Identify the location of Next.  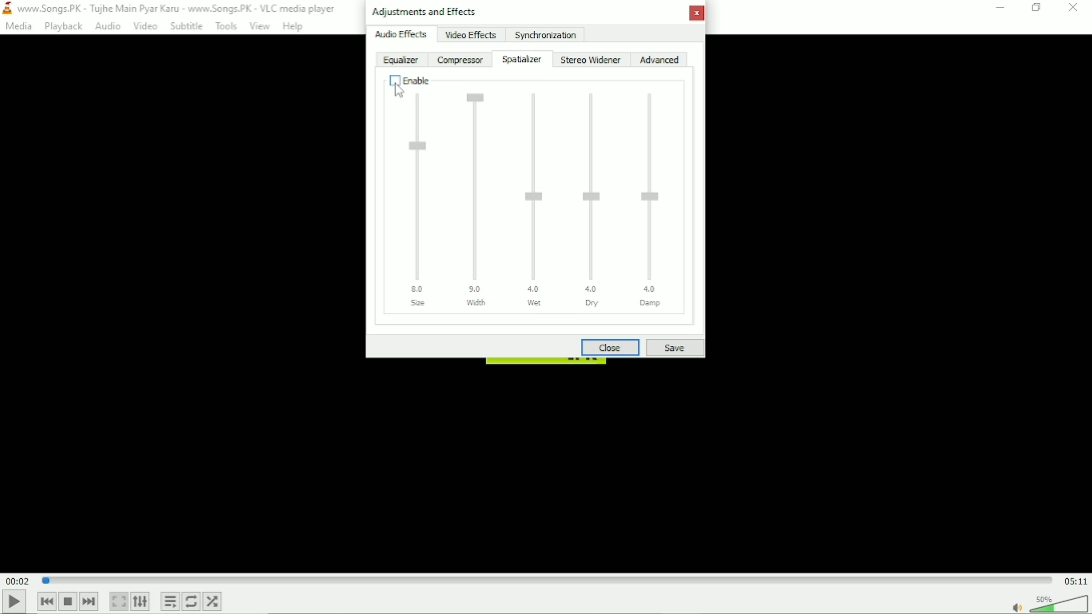
(89, 601).